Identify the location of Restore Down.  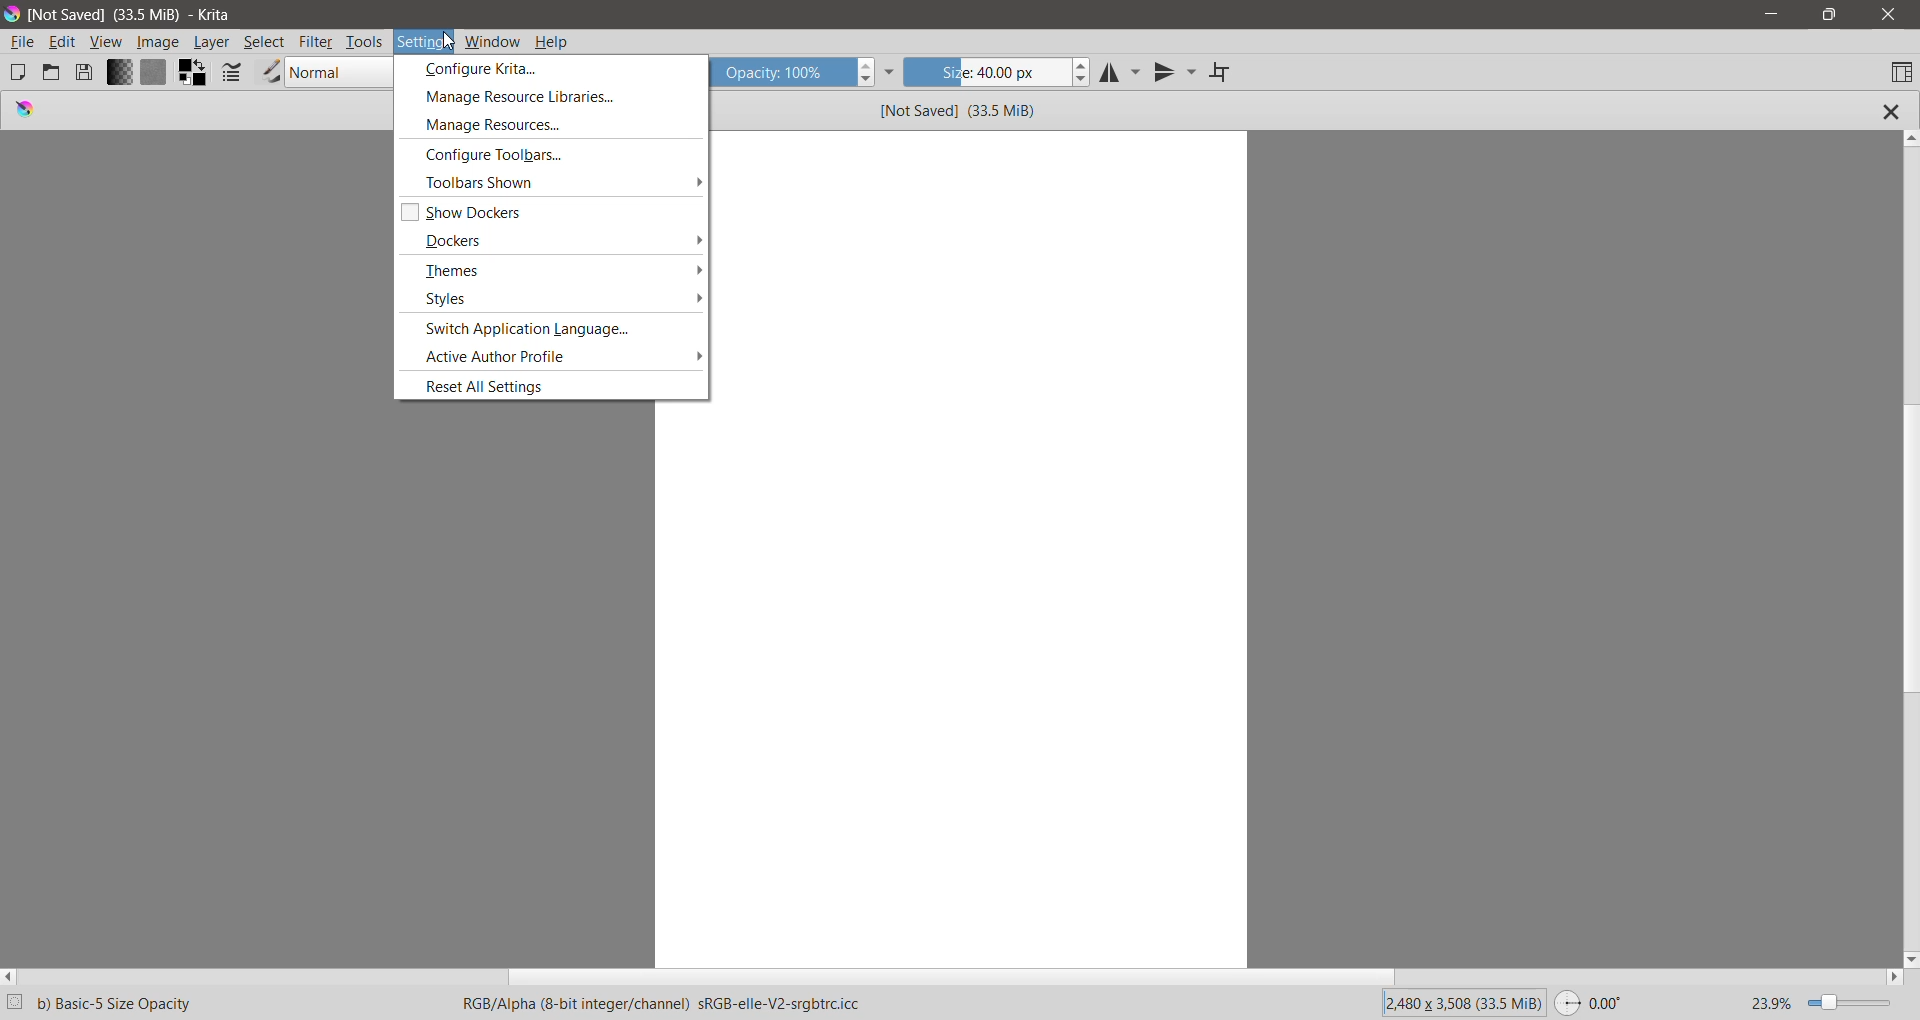
(1831, 14).